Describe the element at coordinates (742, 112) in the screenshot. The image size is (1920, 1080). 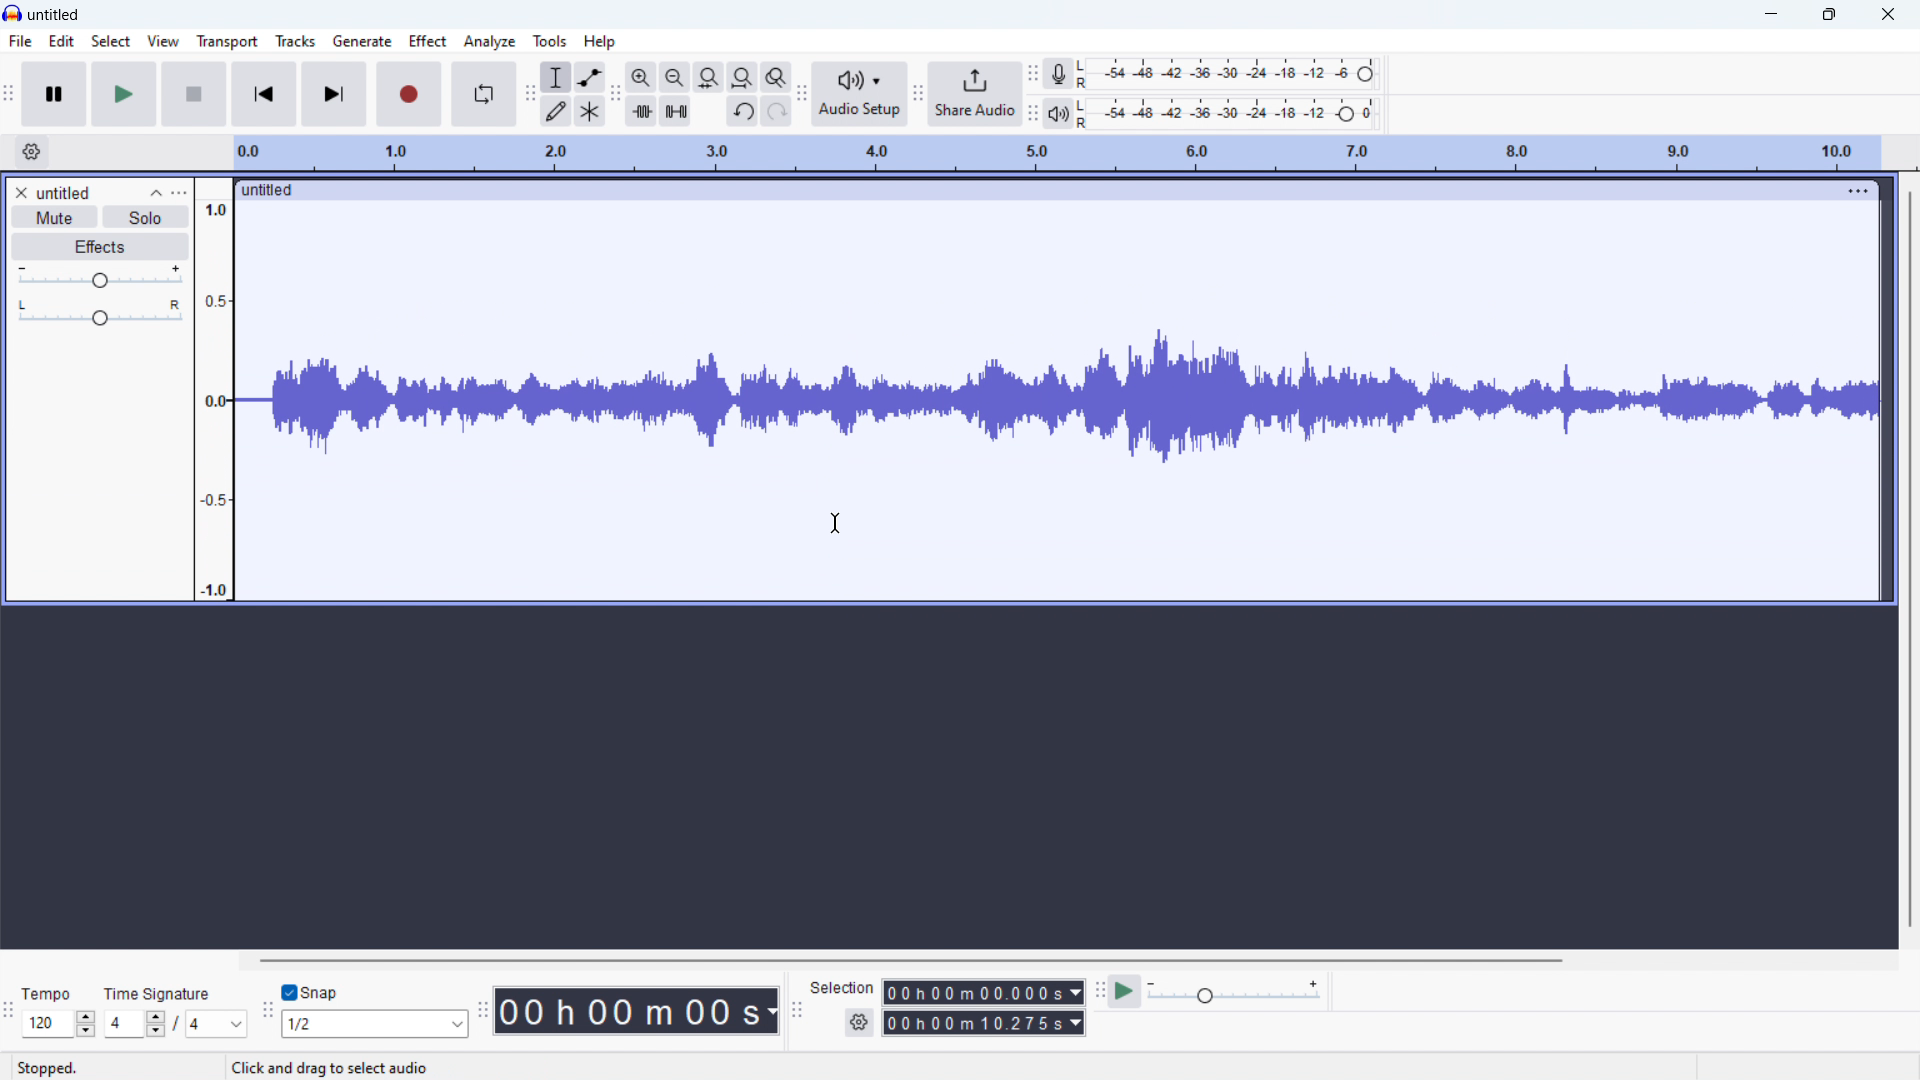
I see `undo` at that location.